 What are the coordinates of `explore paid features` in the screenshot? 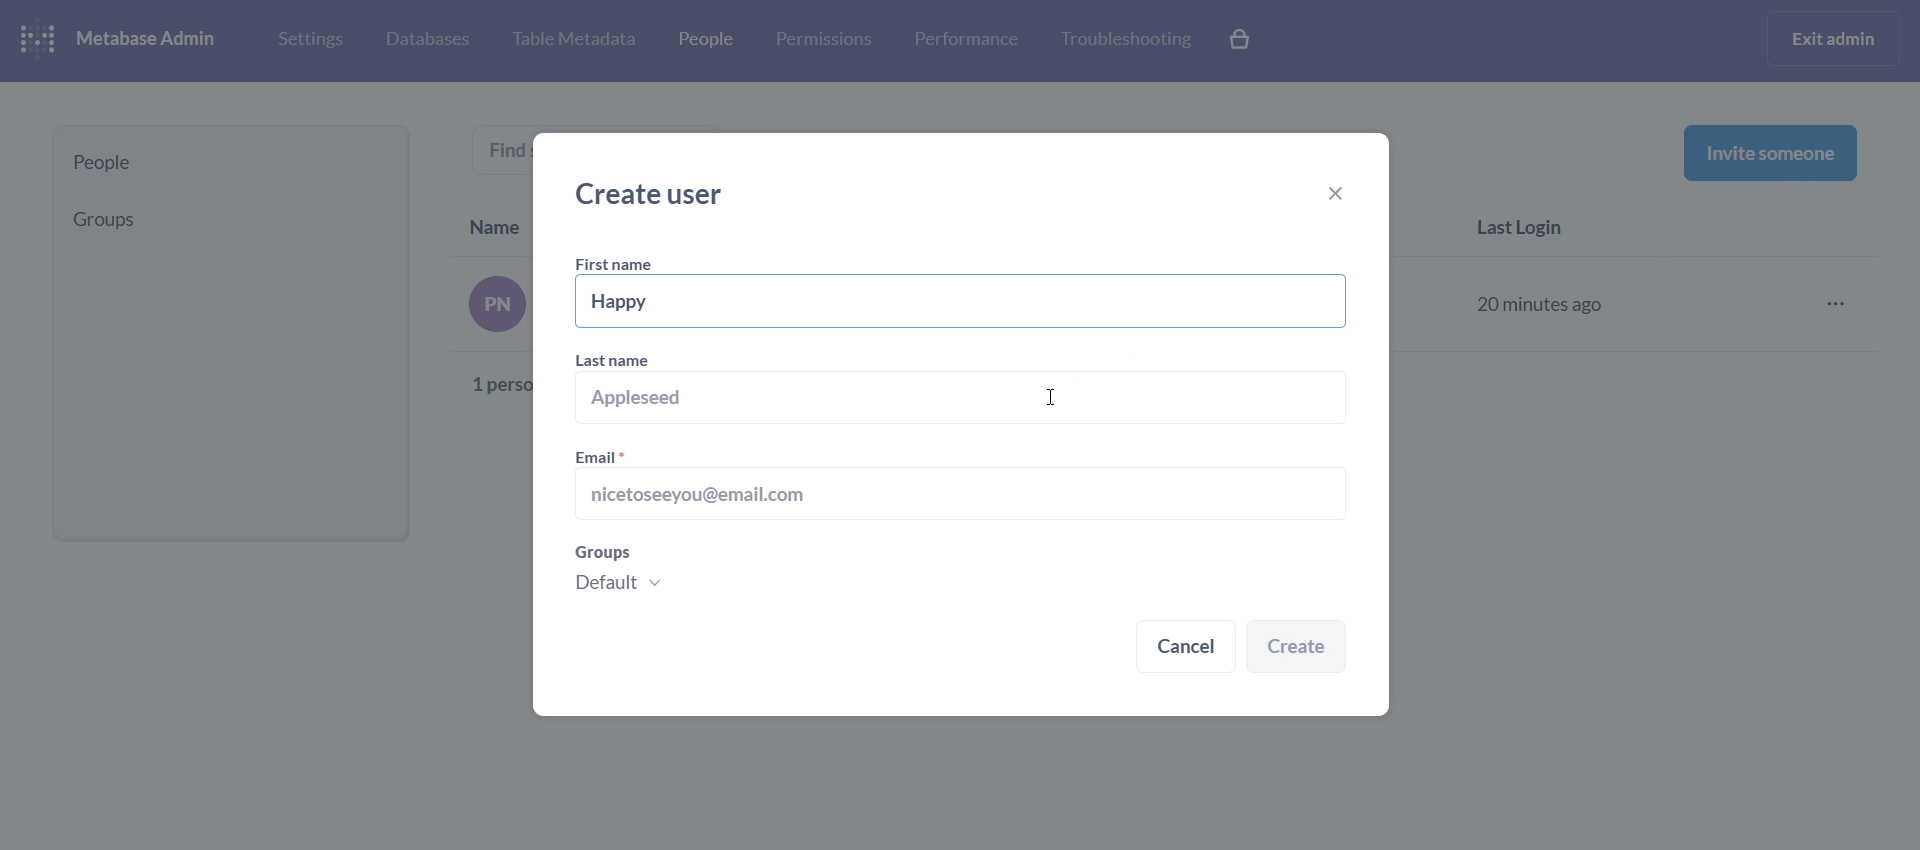 It's located at (1242, 41).